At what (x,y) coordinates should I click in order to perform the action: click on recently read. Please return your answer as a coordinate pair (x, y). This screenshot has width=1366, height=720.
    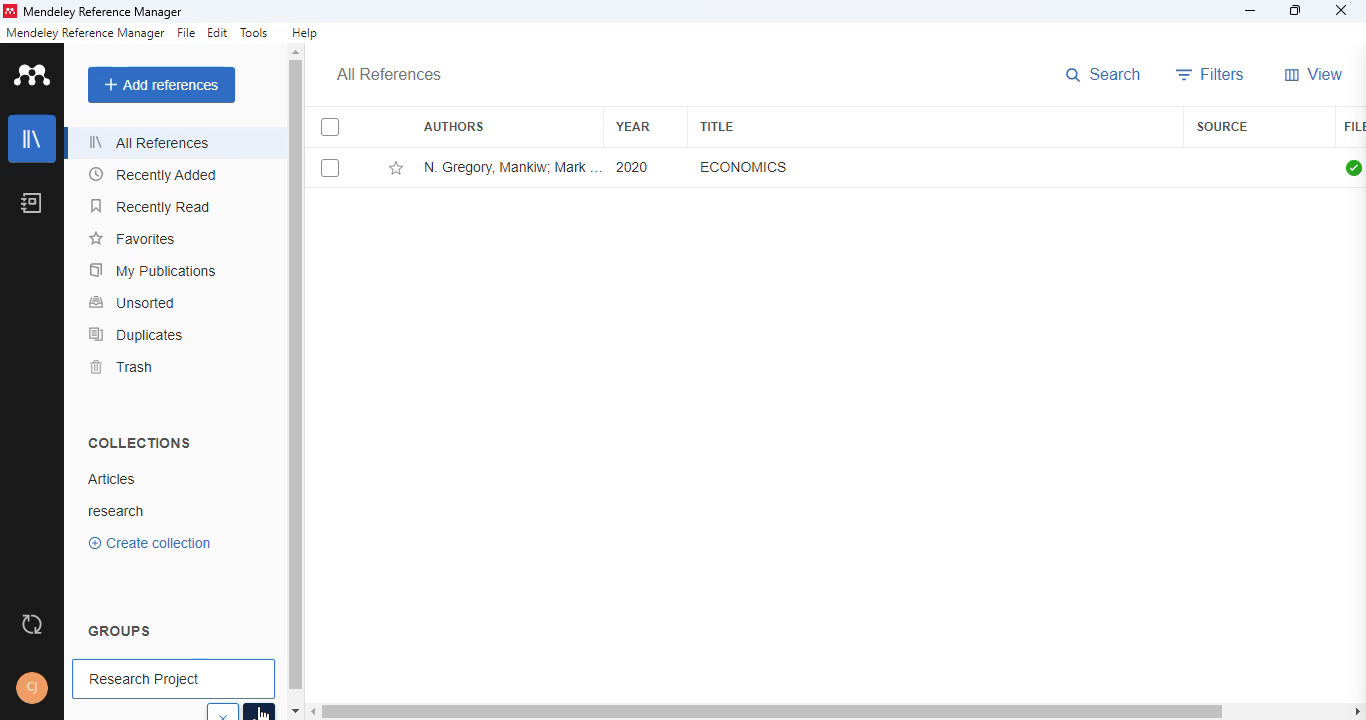
    Looking at the image, I should click on (151, 206).